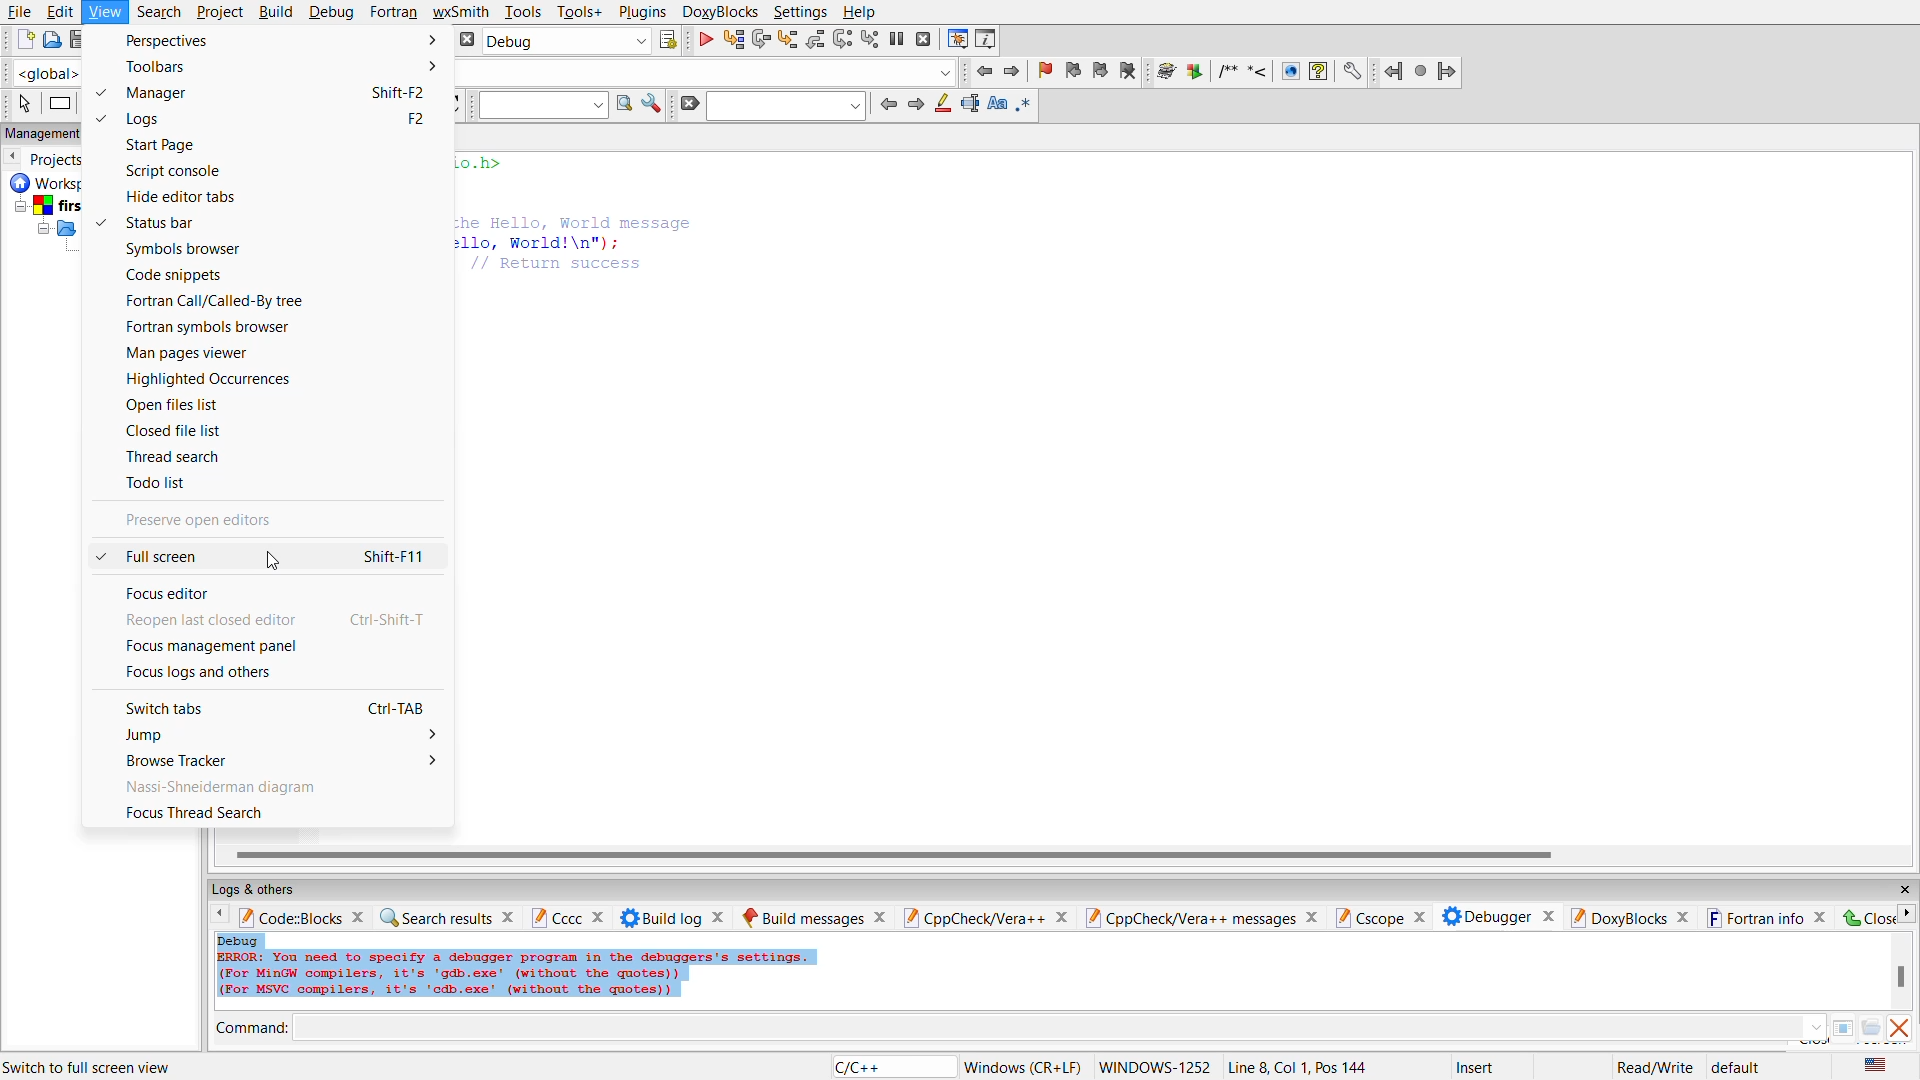  I want to click on vertical scroll bar, so click(1901, 977).